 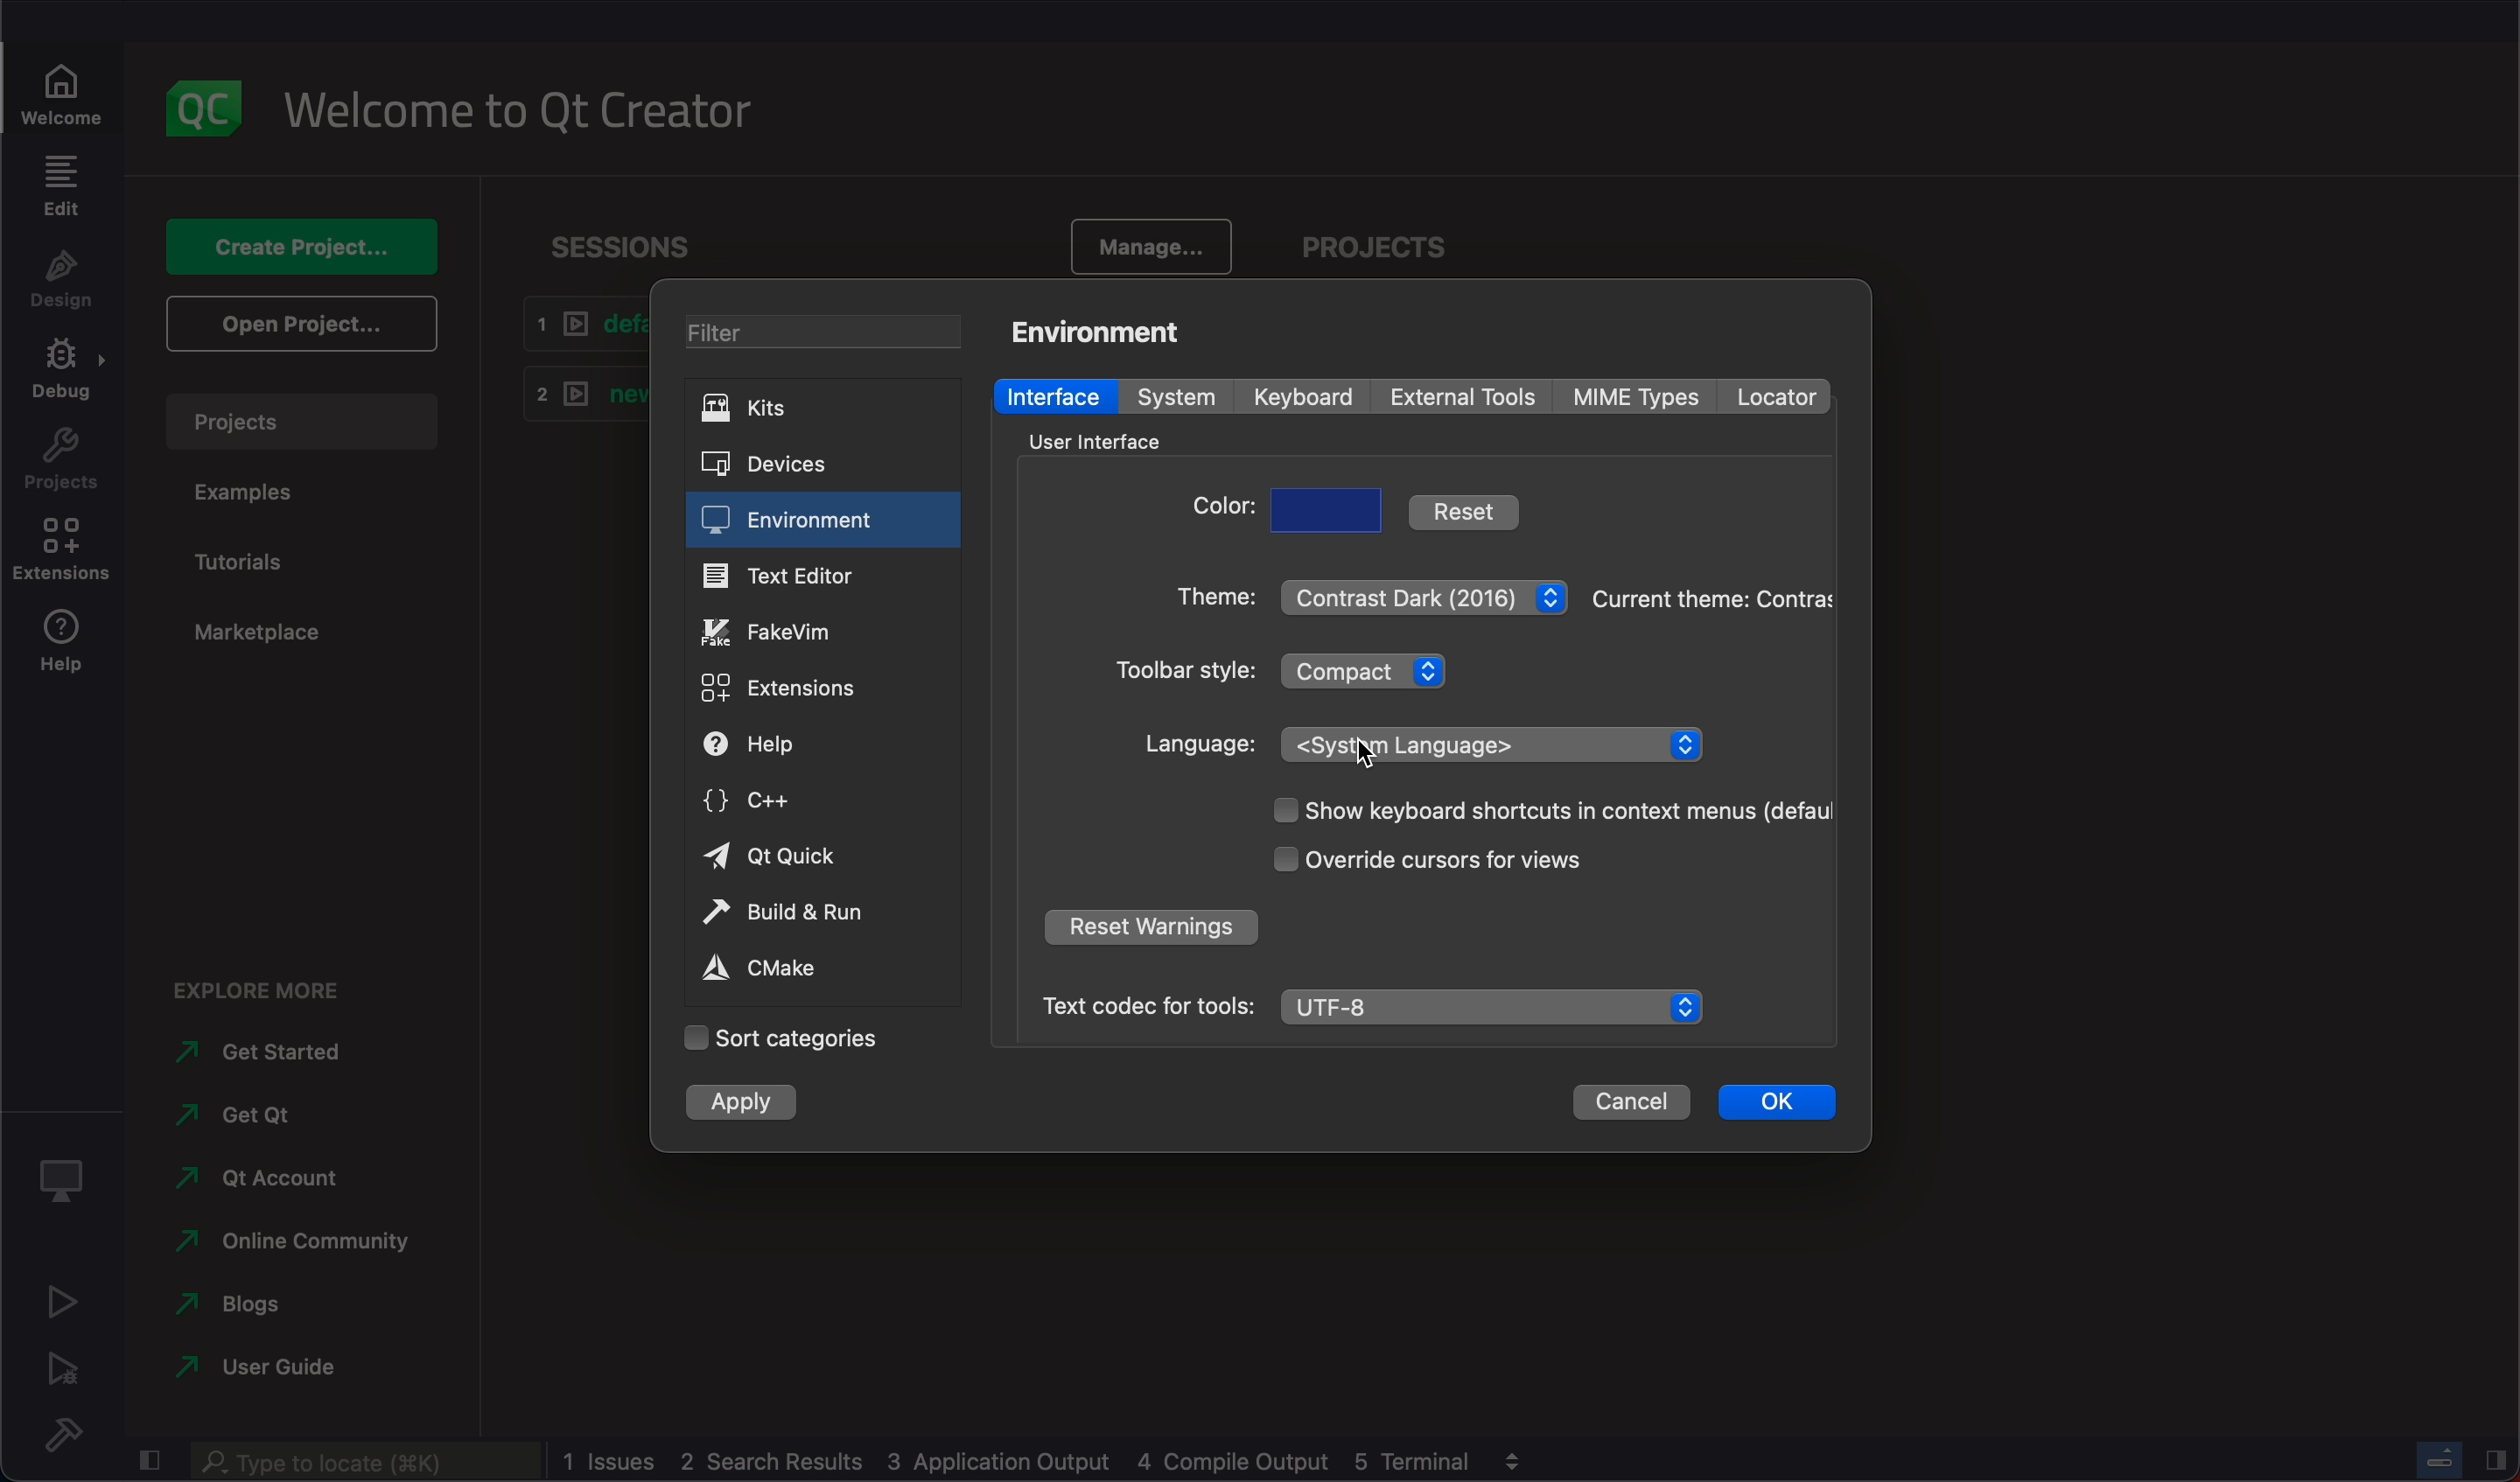 I want to click on logs, so click(x=1020, y=1460).